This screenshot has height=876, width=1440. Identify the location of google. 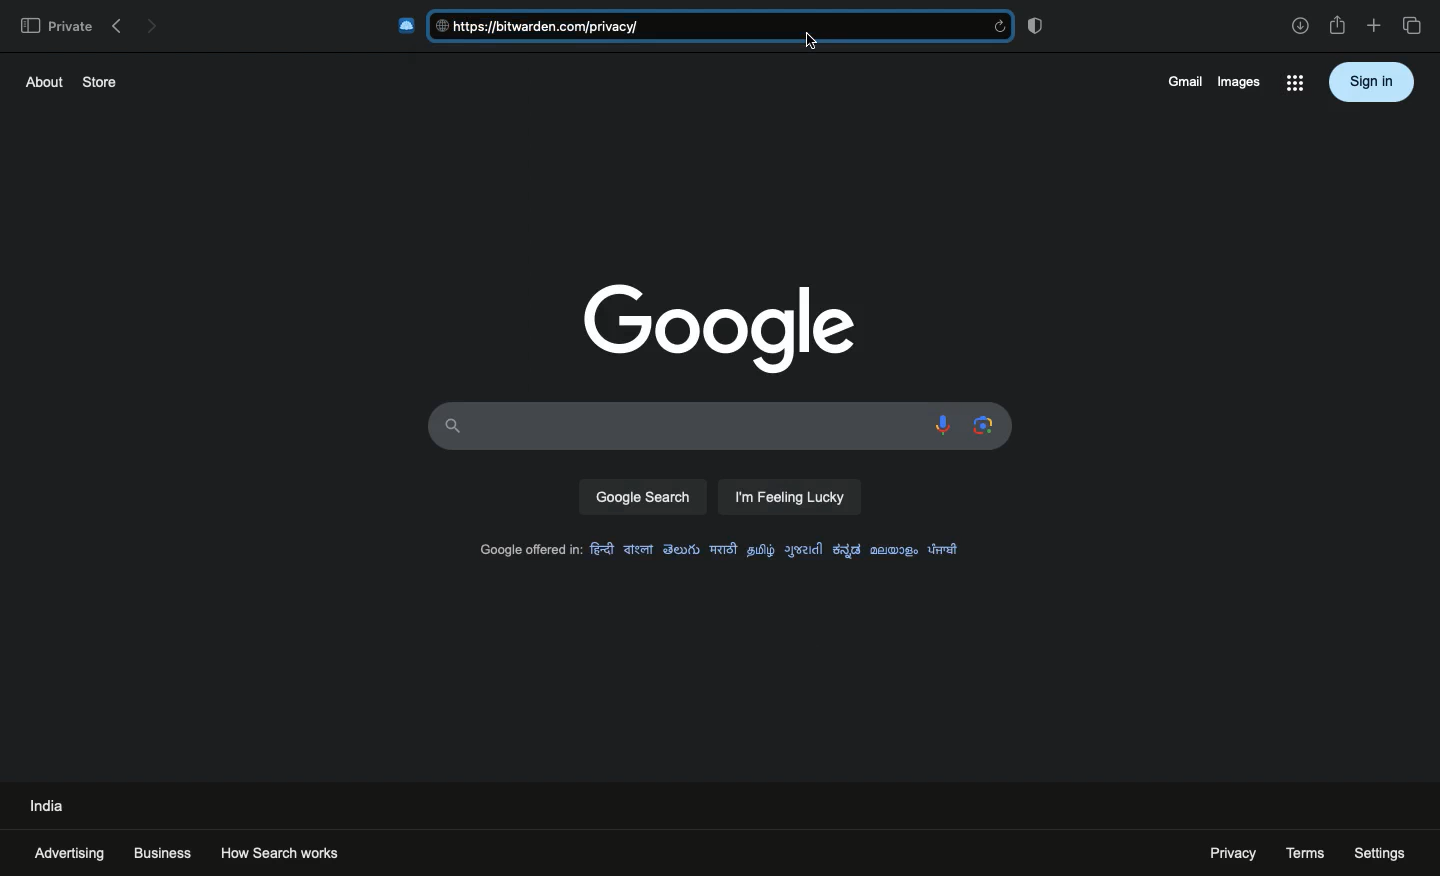
(713, 326).